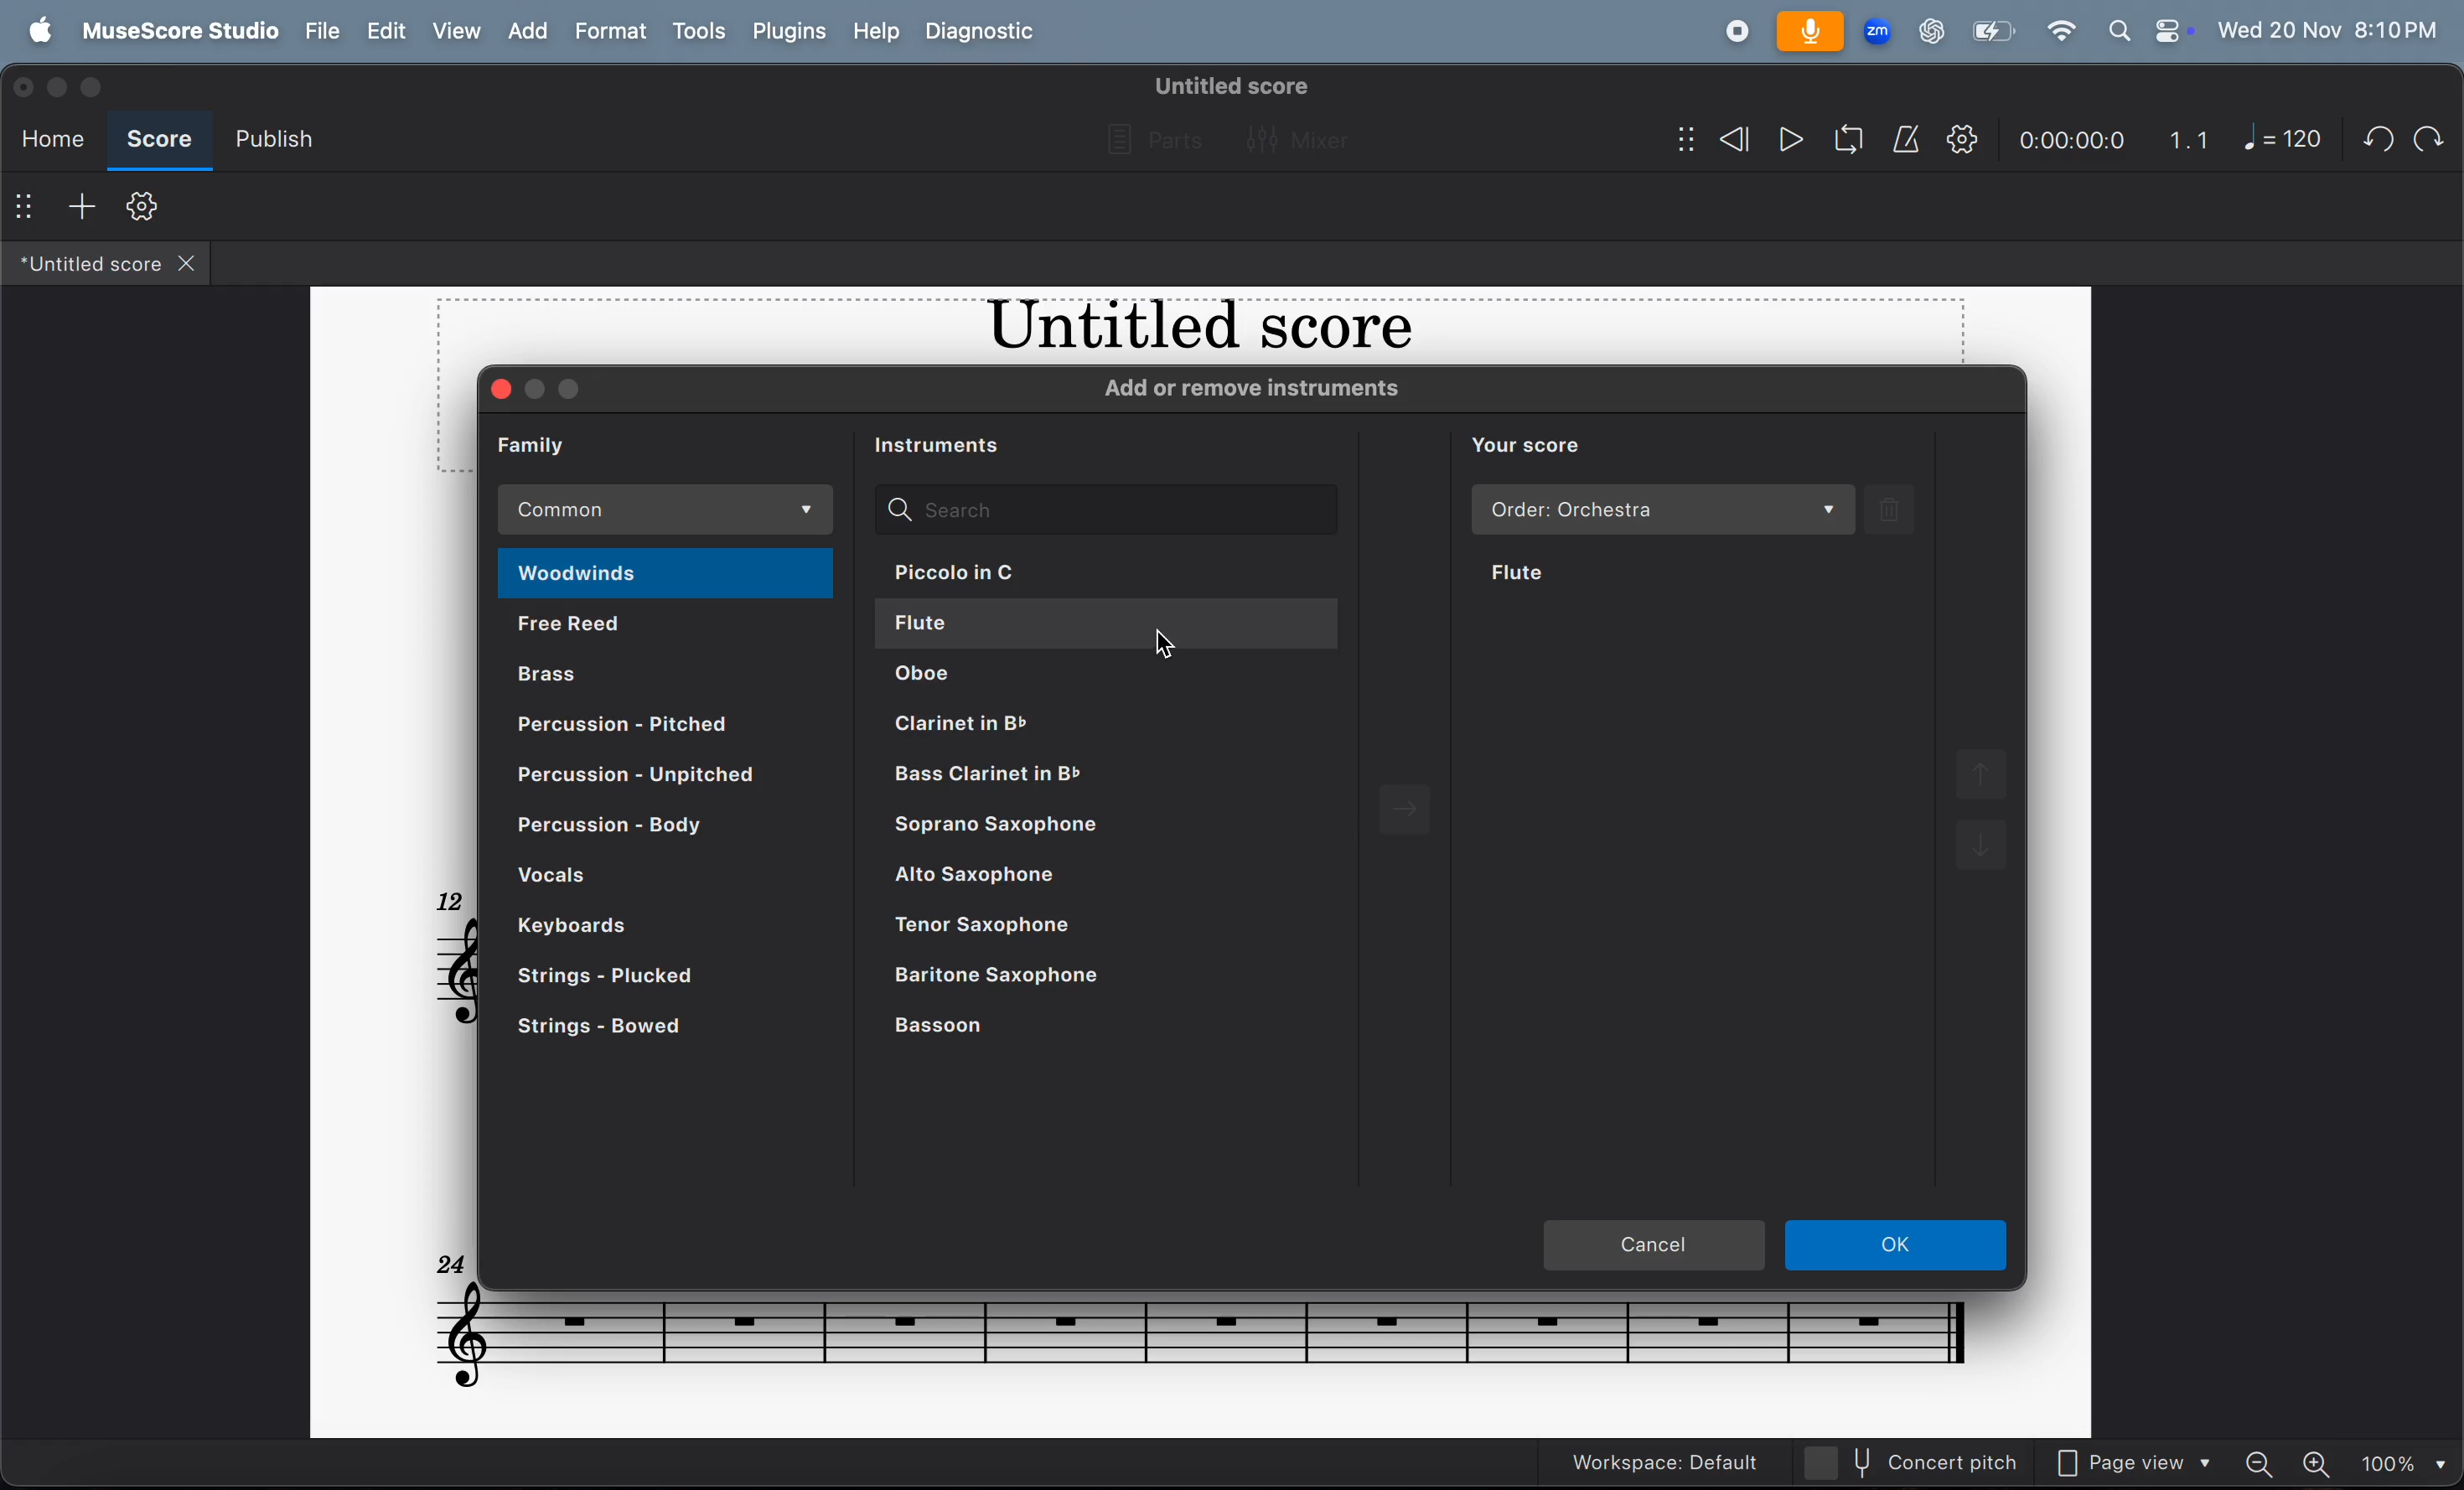 This screenshot has width=2464, height=1490. What do you see at coordinates (526, 32) in the screenshot?
I see `add` at bounding box center [526, 32].